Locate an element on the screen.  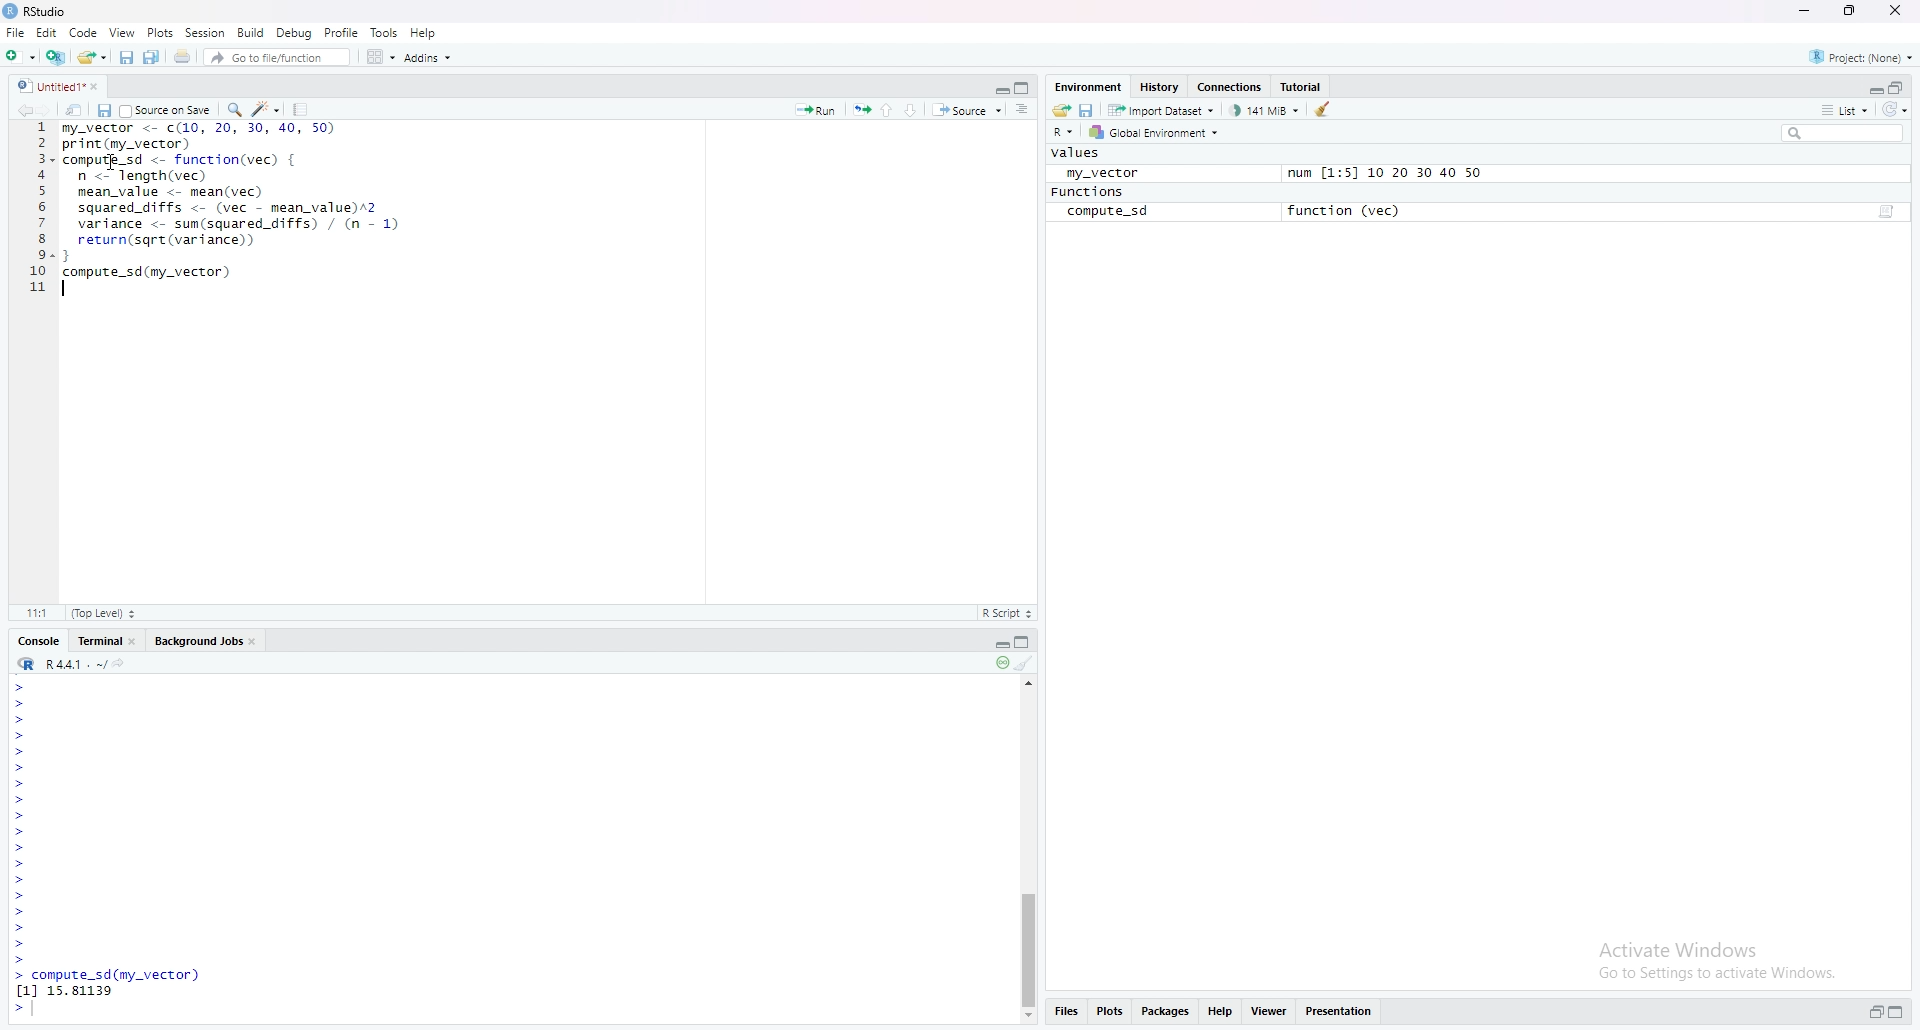
Save current document (Ctrl + S) is located at coordinates (126, 57).